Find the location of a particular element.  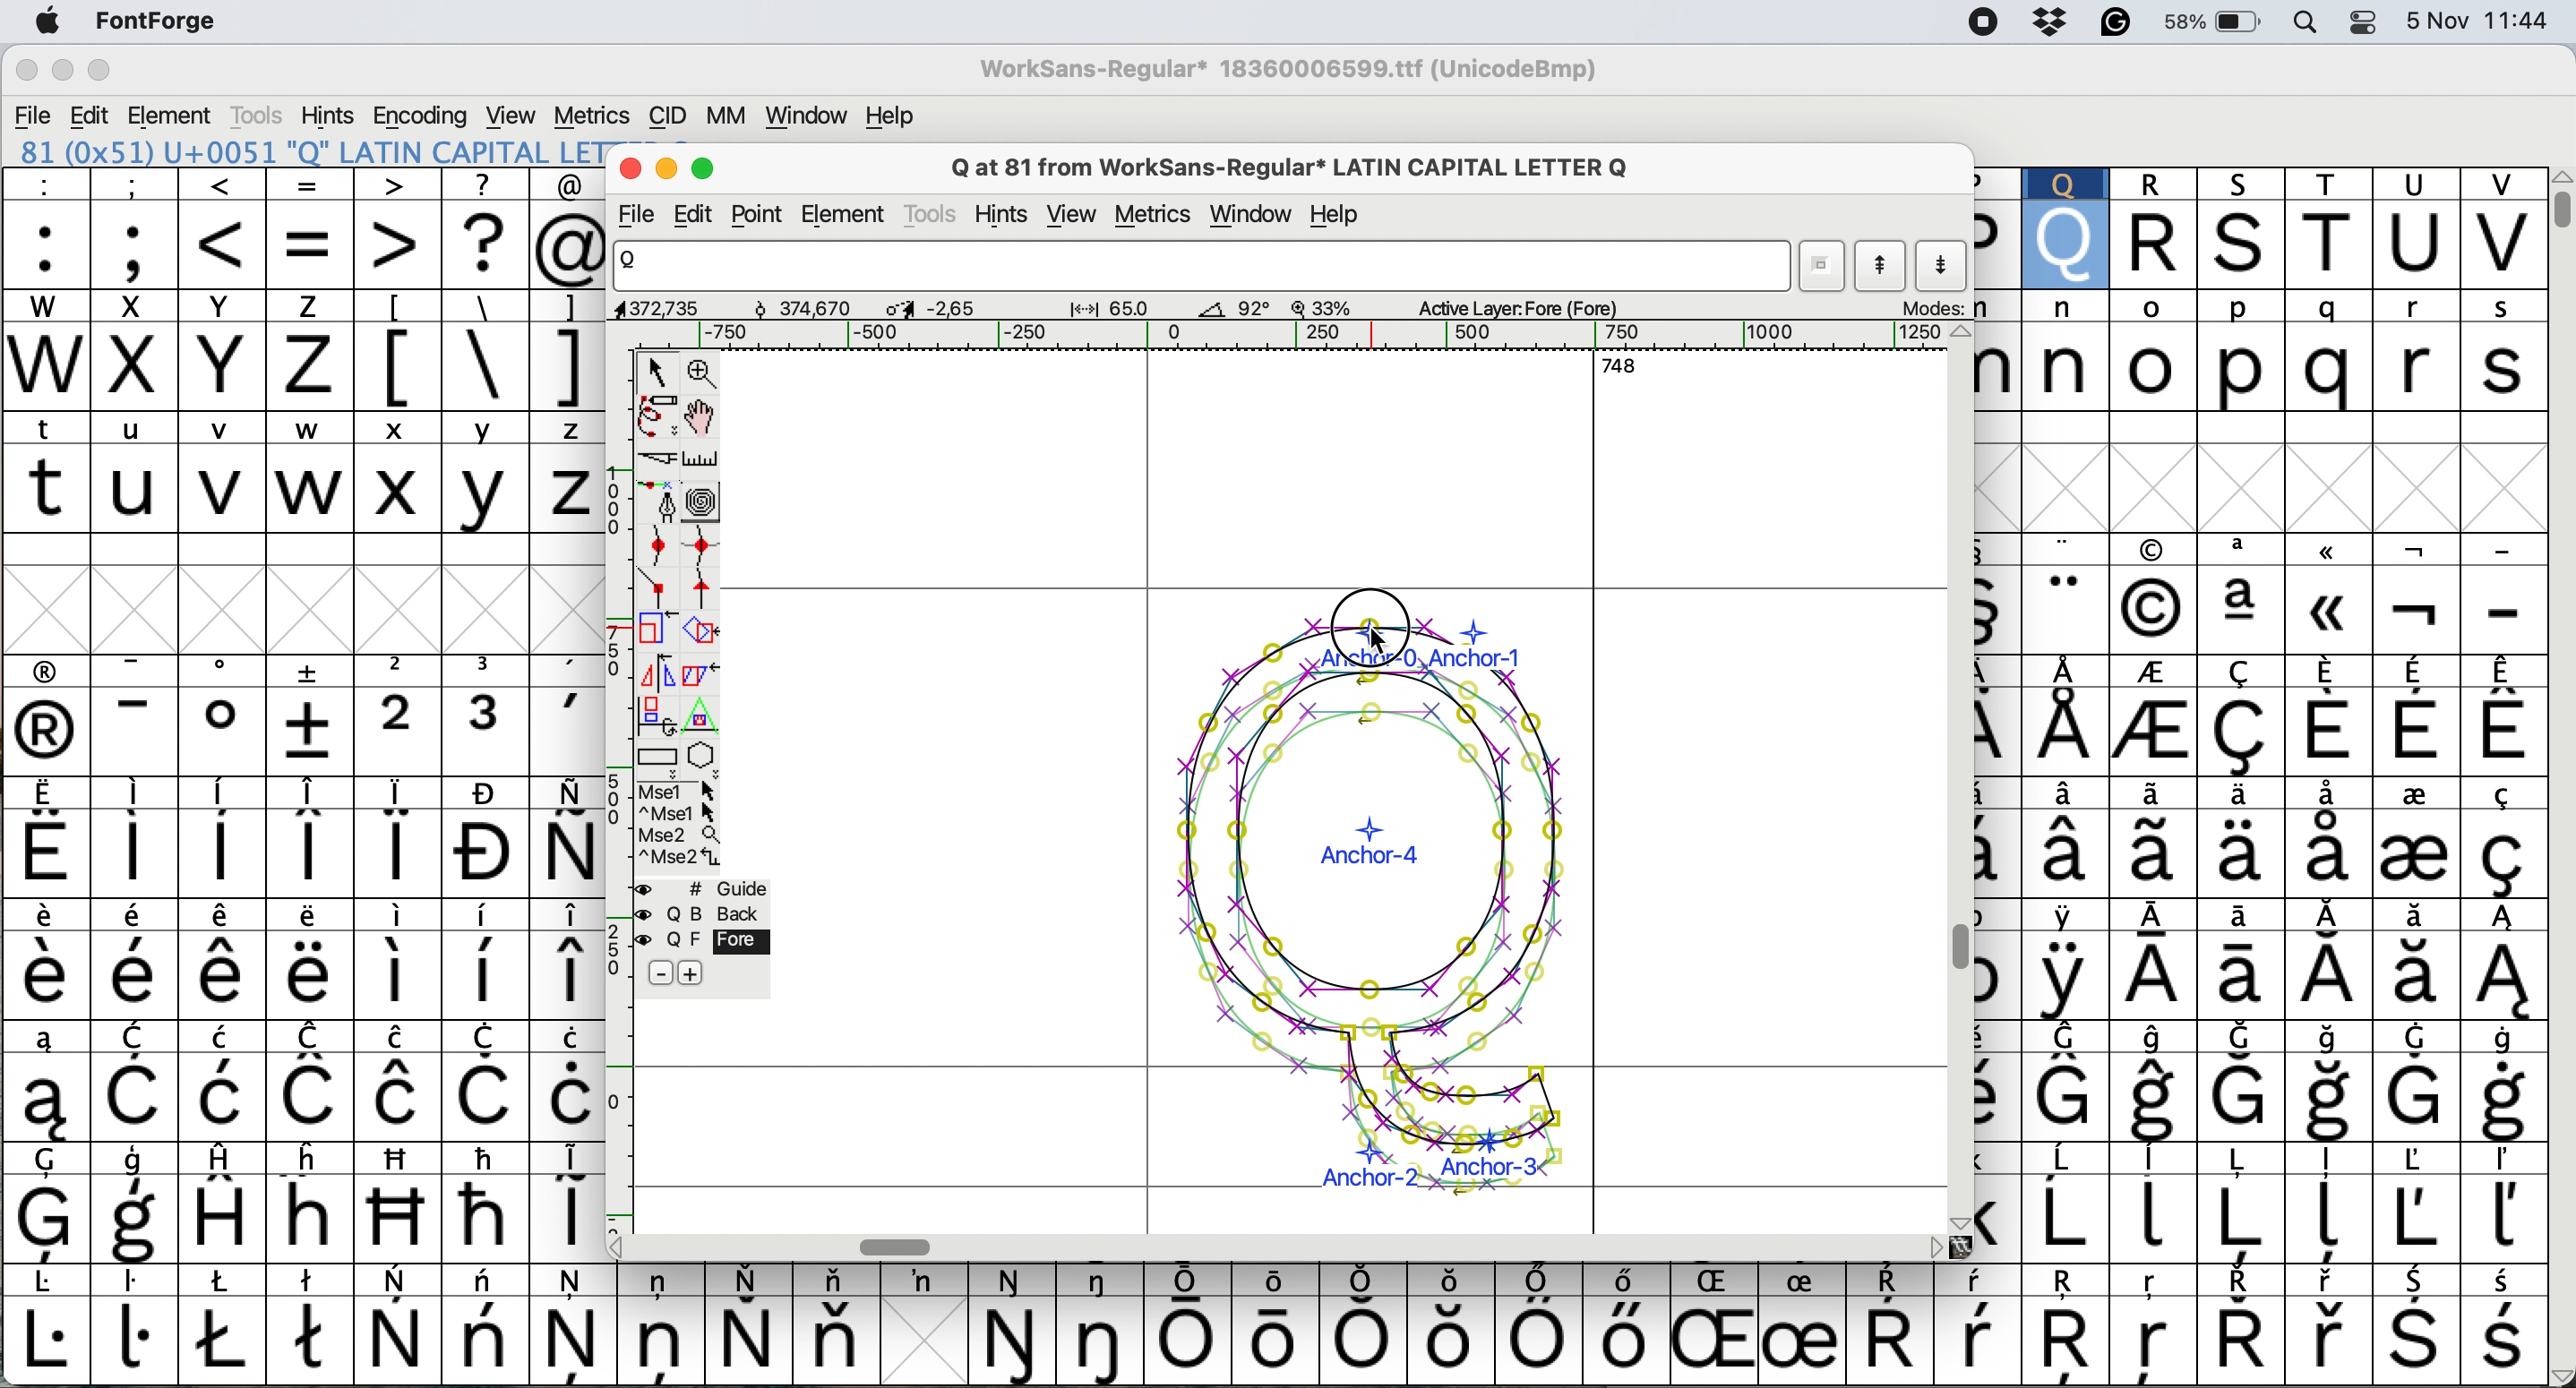

special characters is located at coordinates (302, 954).